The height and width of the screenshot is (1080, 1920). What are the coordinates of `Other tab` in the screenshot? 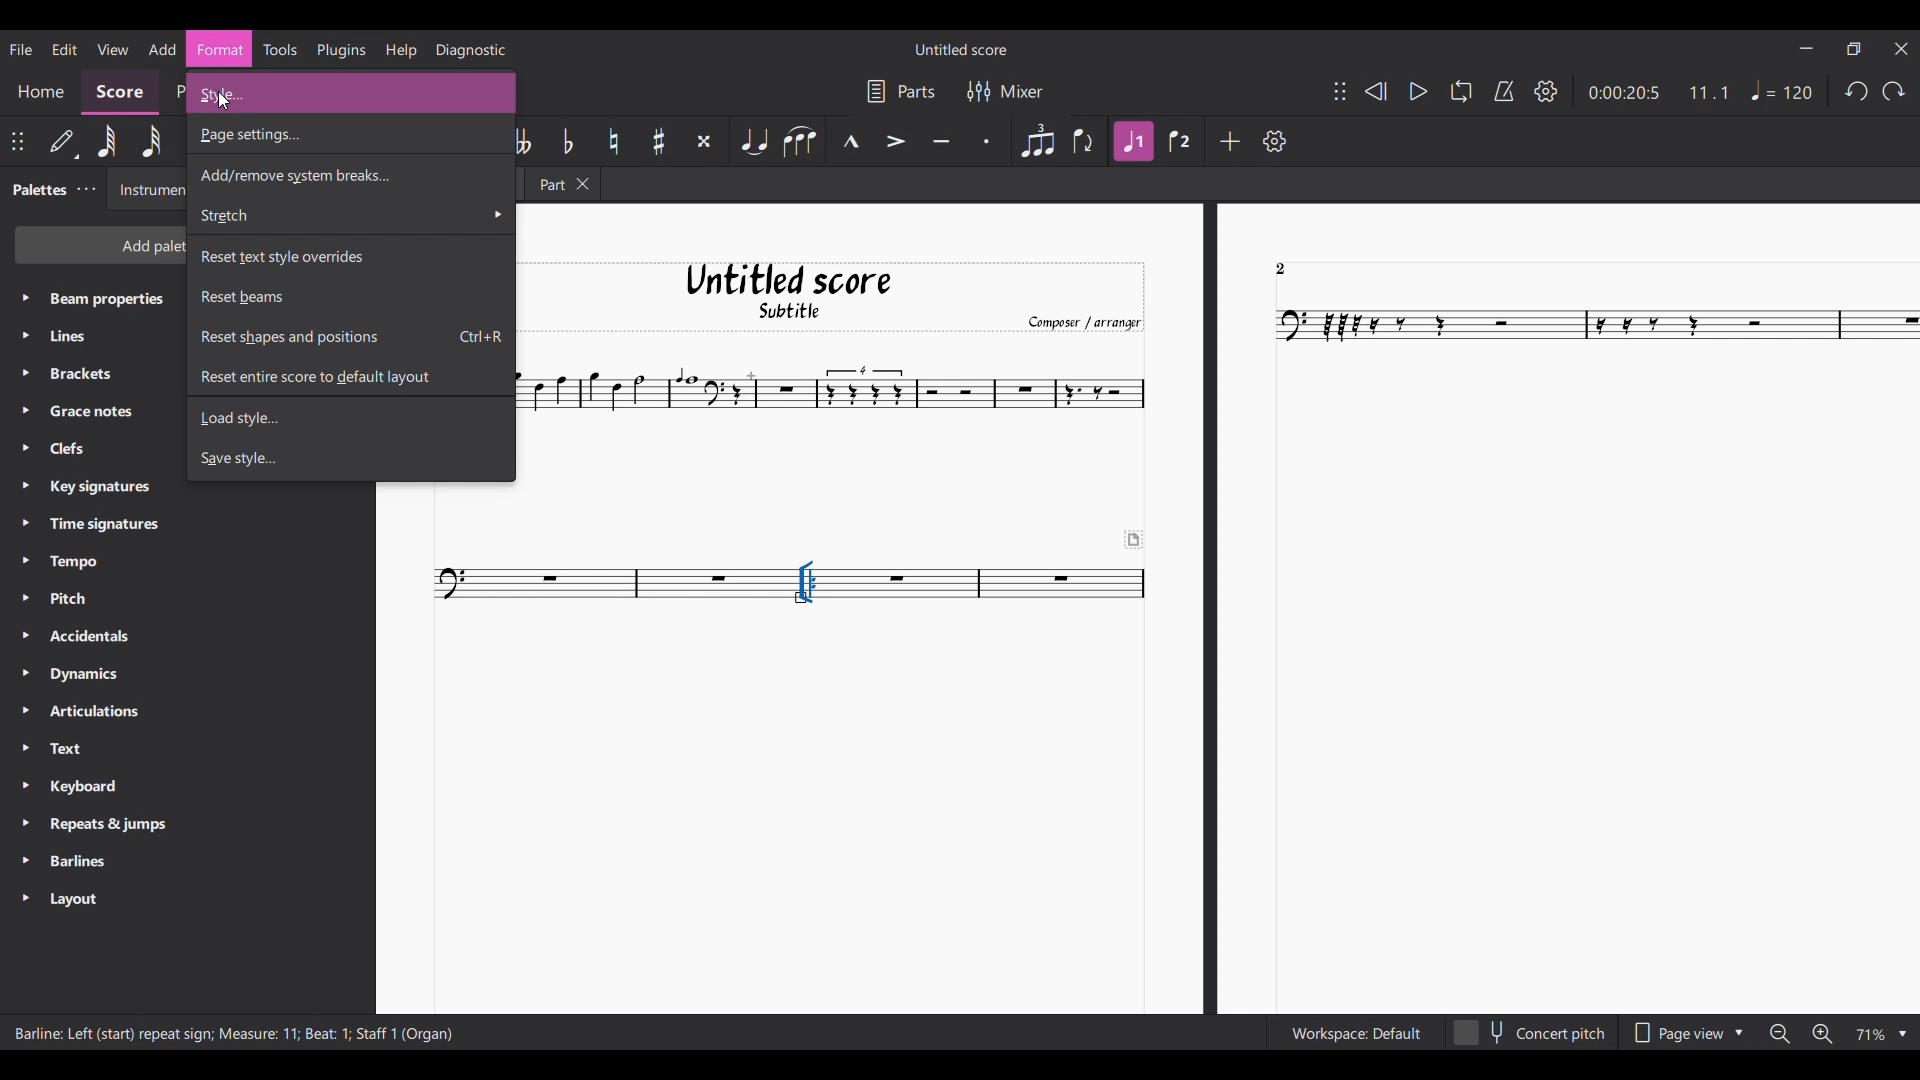 It's located at (562, 184).